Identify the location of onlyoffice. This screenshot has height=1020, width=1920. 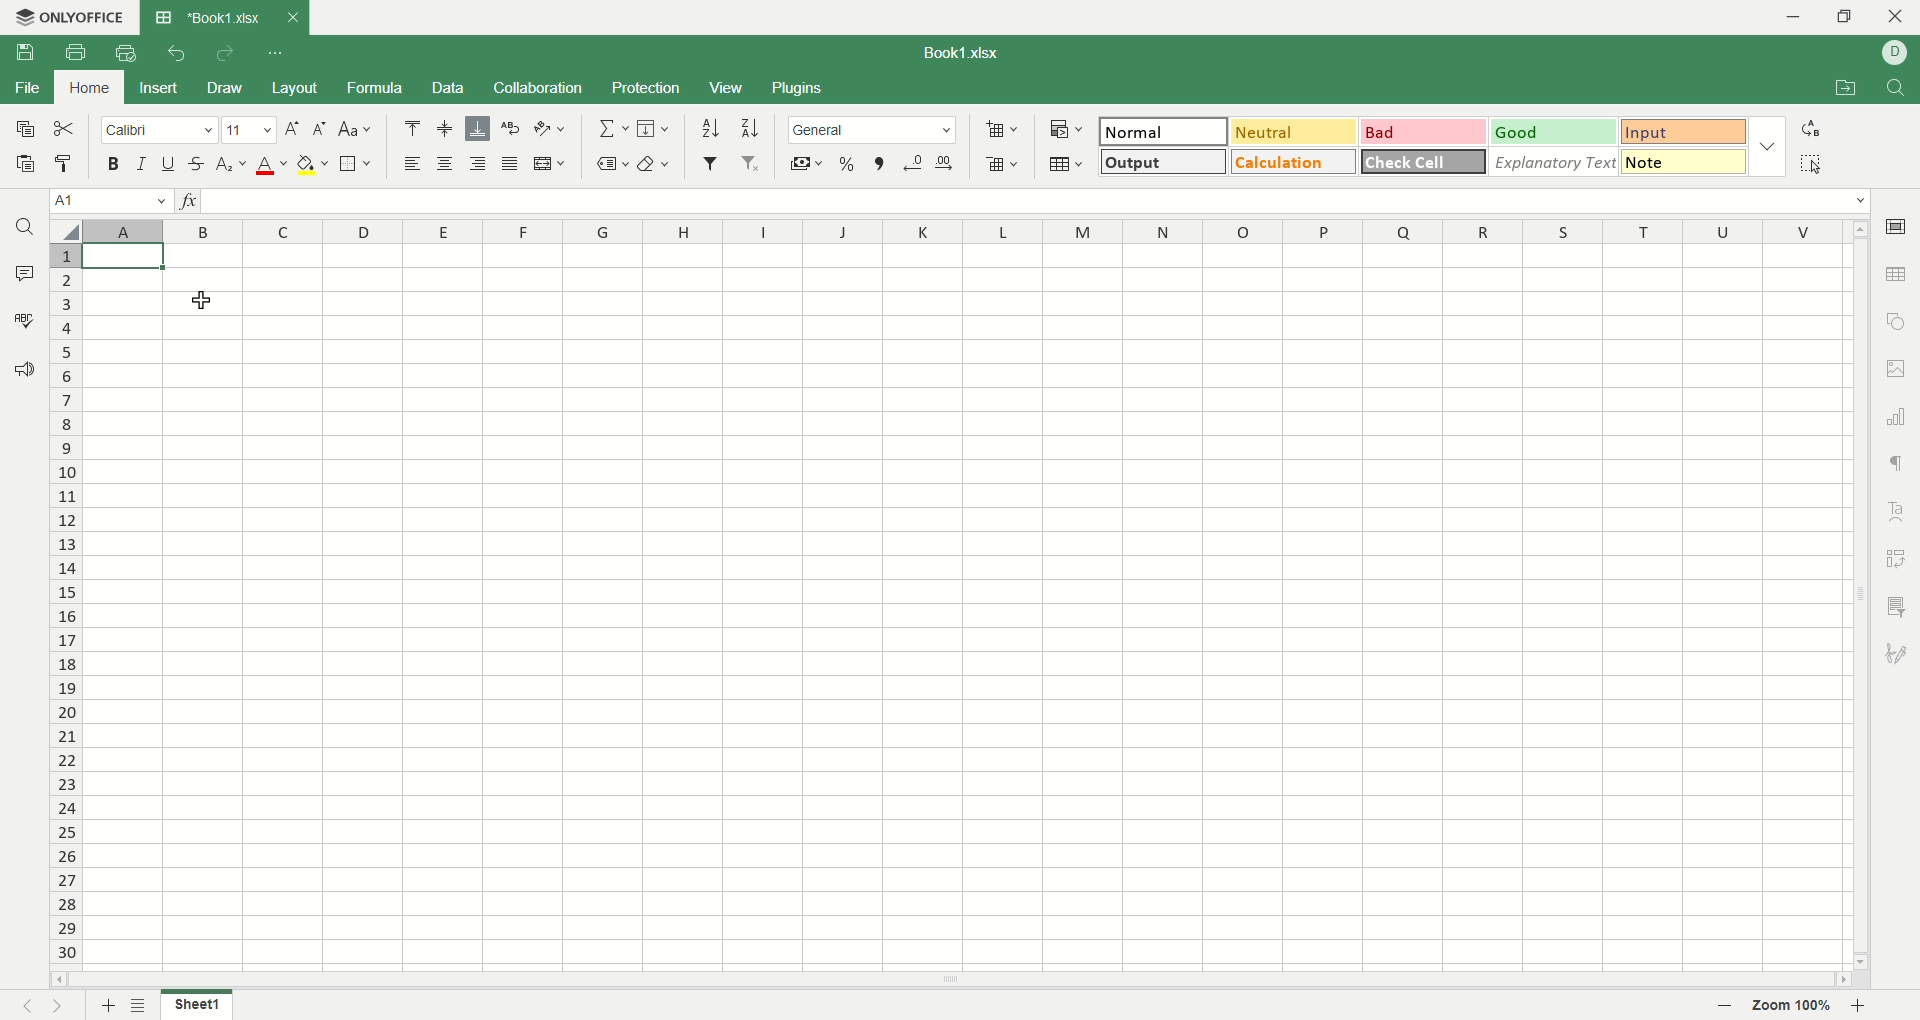
(67, 17).